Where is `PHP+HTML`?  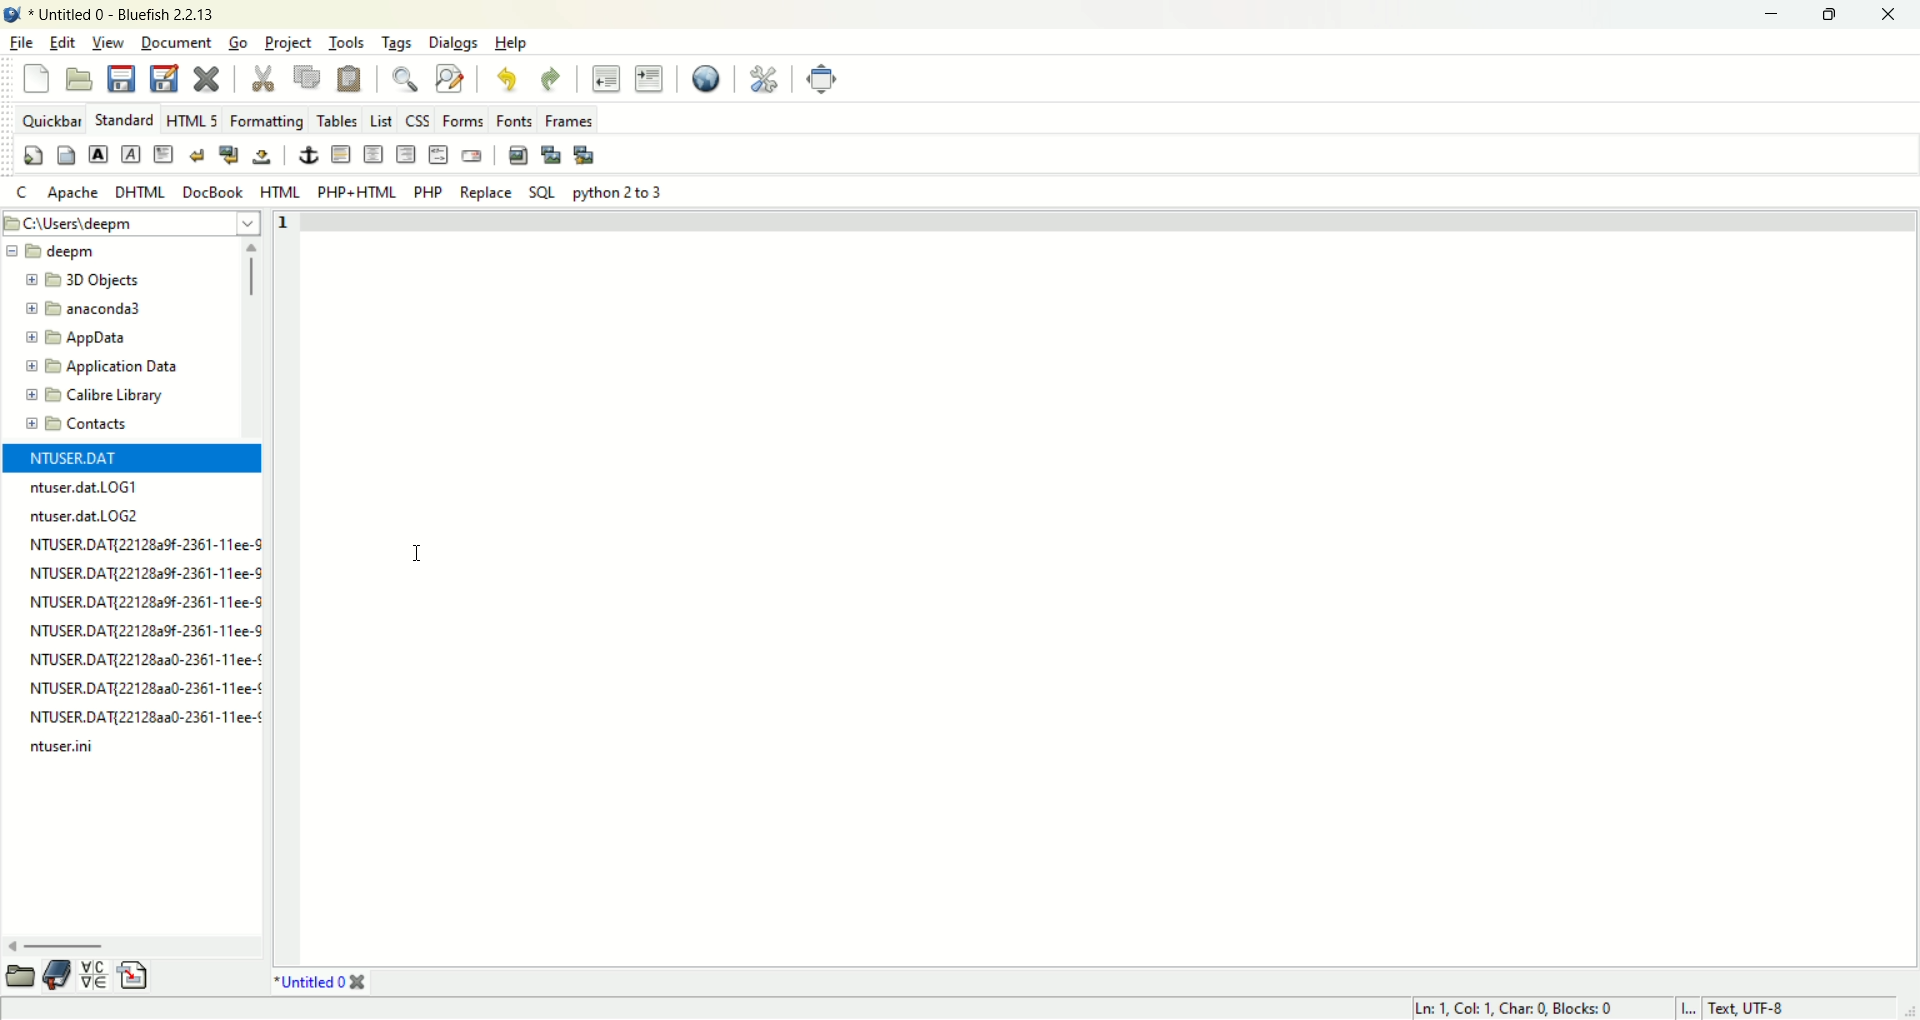 PHP+HTML is located at coordinates (354, 193).